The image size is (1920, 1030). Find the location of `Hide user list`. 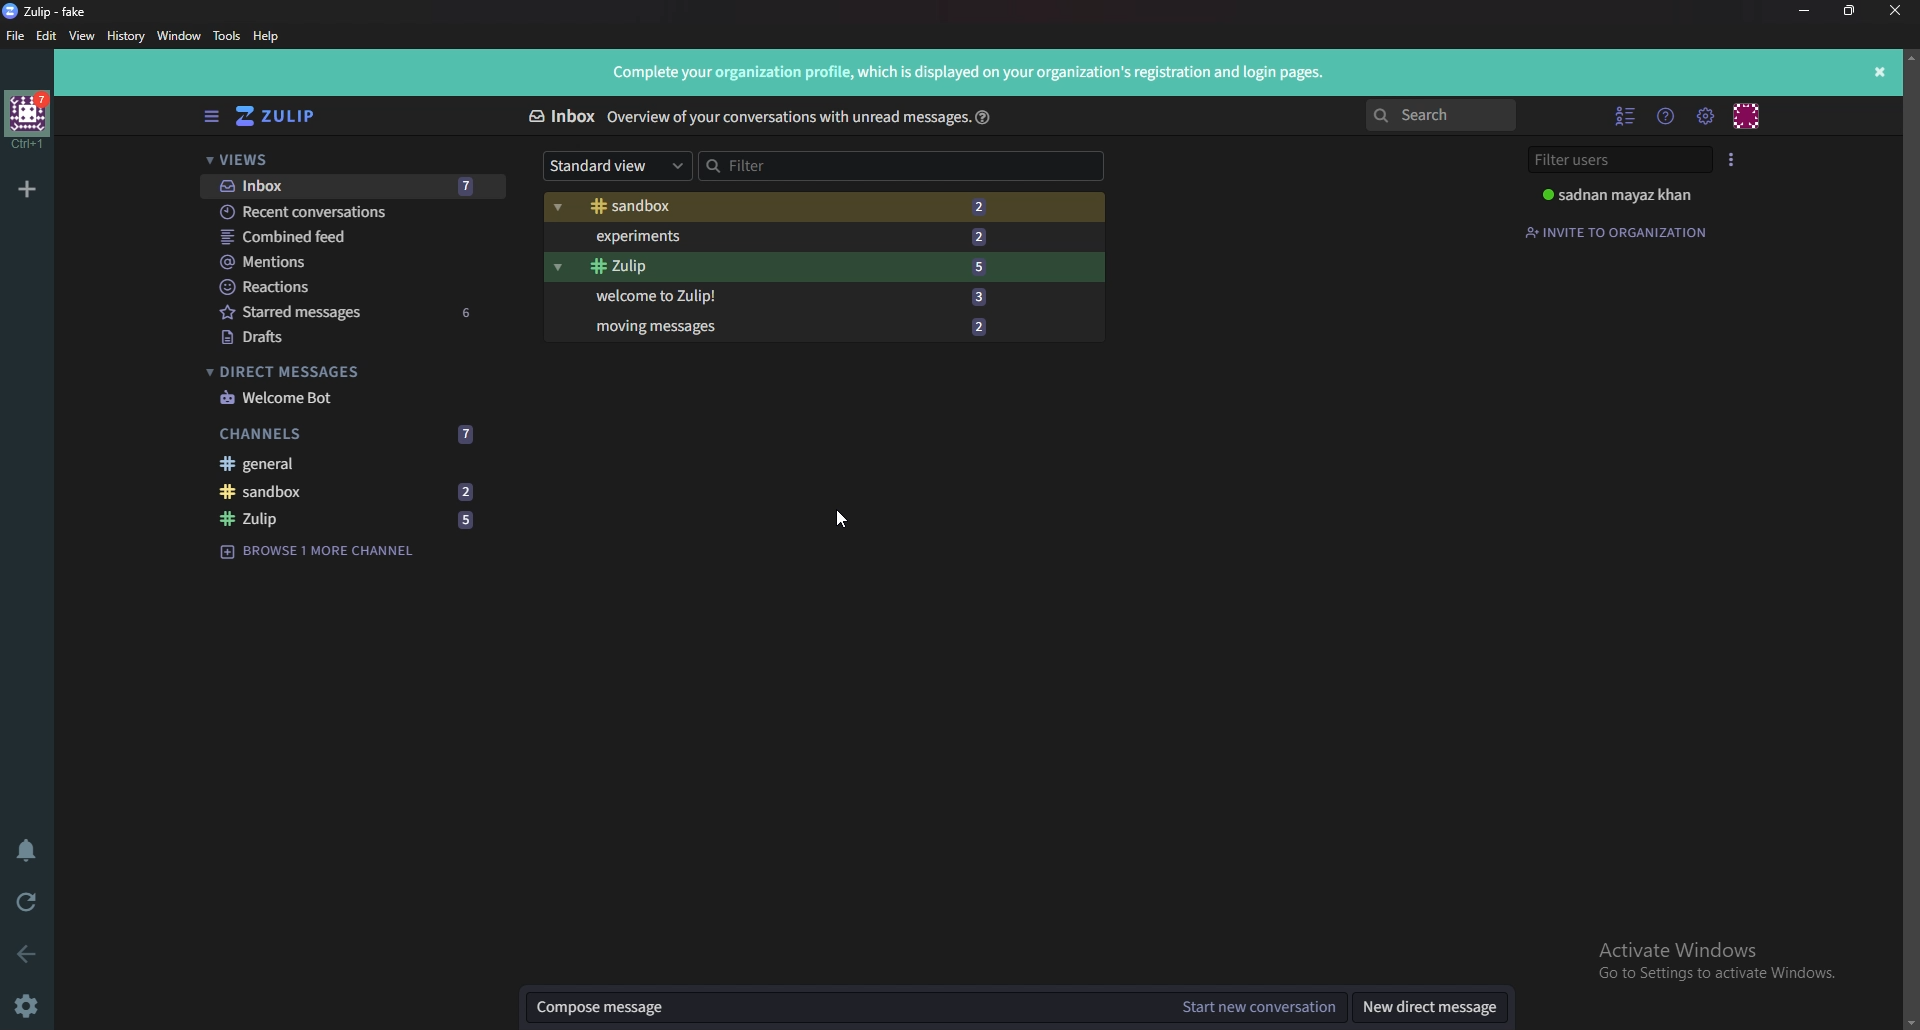

Hide user list is located at coordinates (1626, 117).